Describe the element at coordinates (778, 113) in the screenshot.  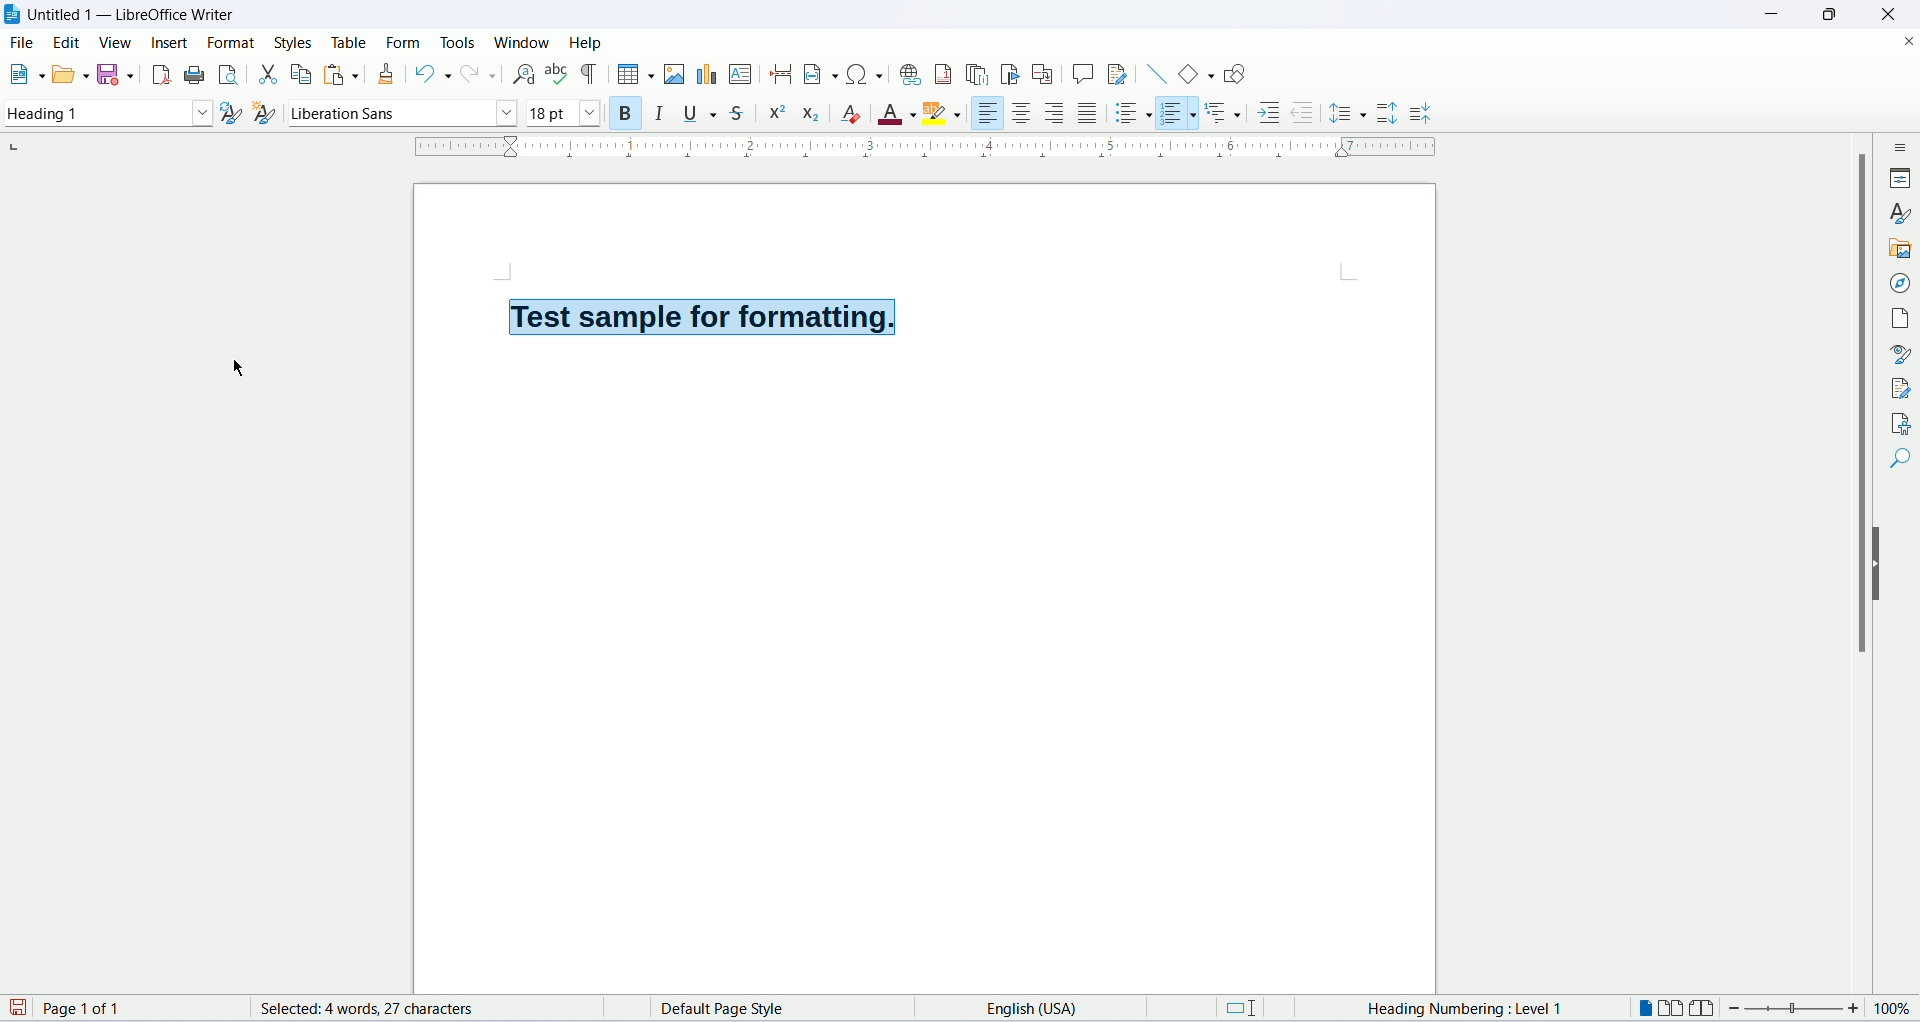
I see `superscript` at that location.